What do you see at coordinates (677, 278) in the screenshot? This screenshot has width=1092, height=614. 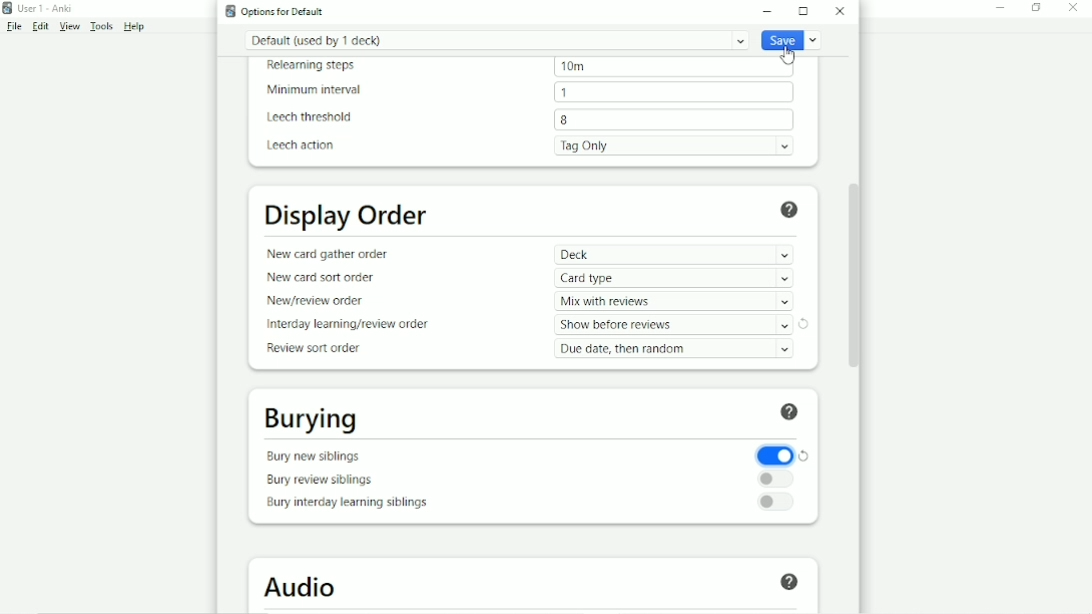 I see `Card type` at bounding box center [677, 278].